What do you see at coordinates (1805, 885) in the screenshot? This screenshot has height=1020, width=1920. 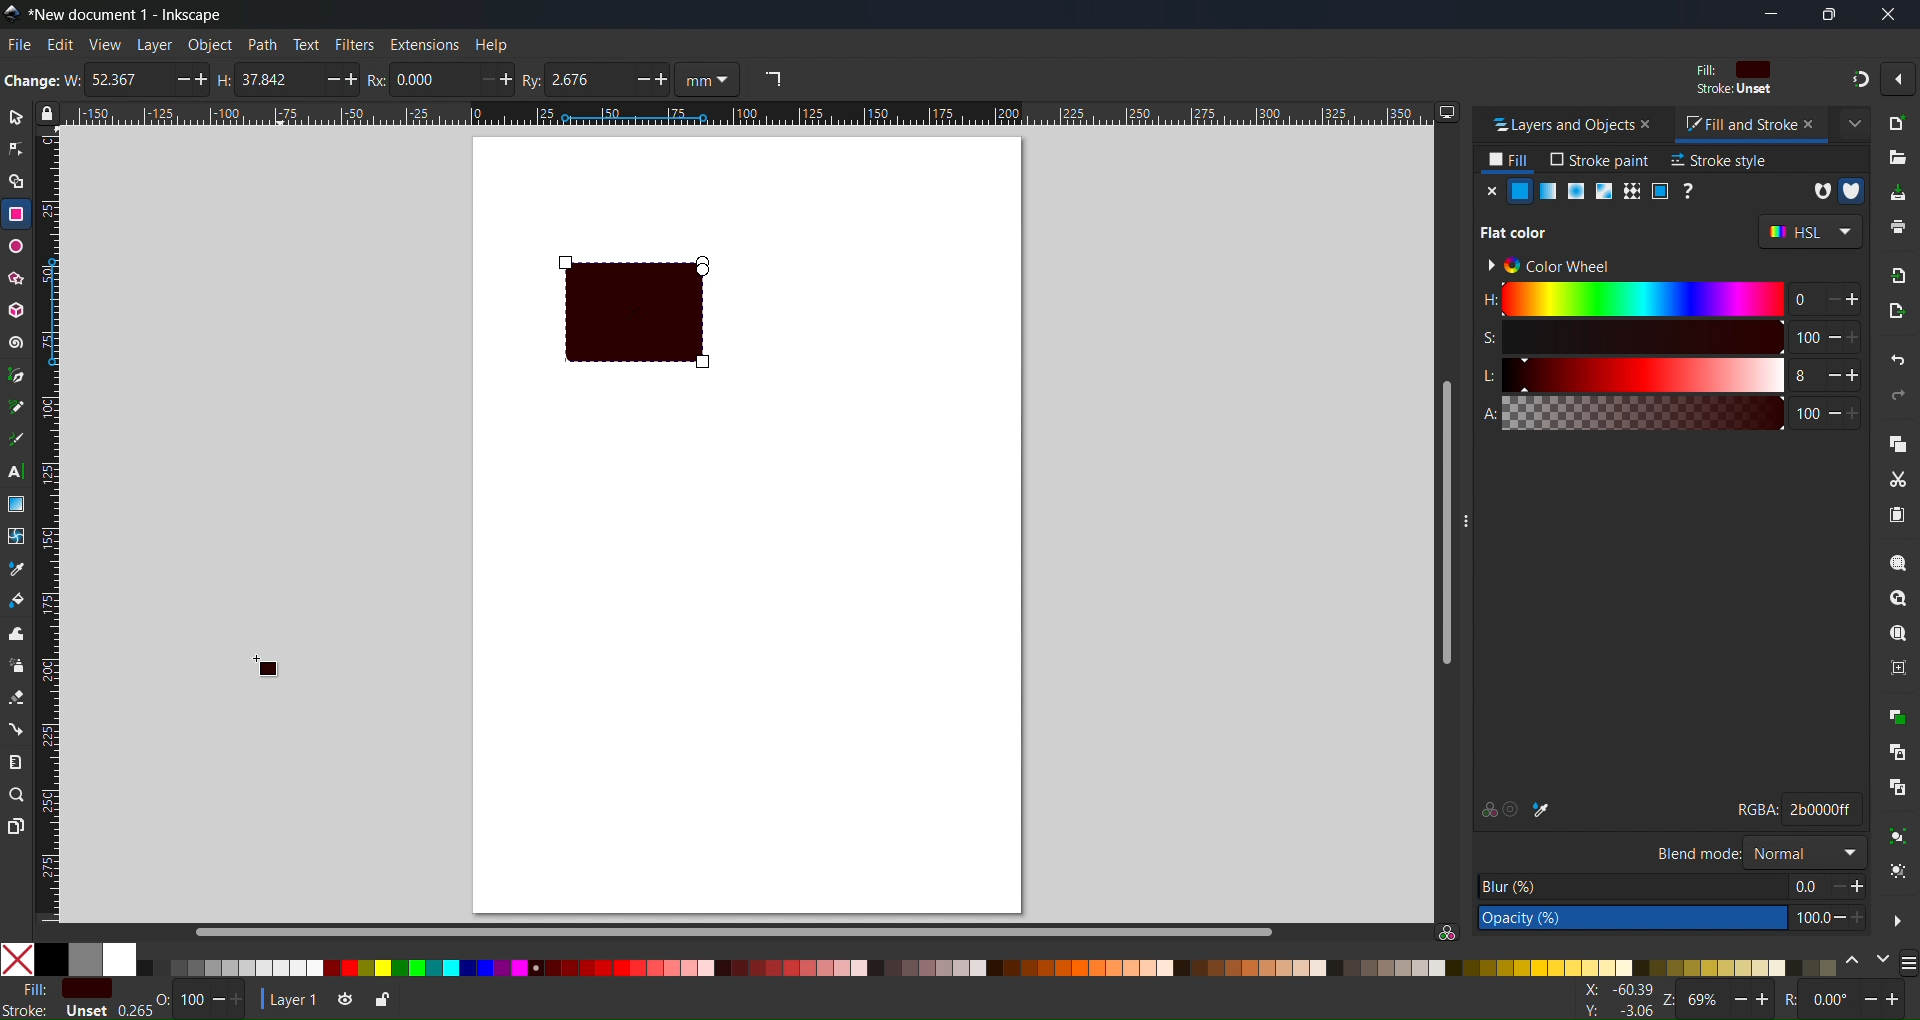 I see `current blur: 0.0` at bounding box center [1805, 885].